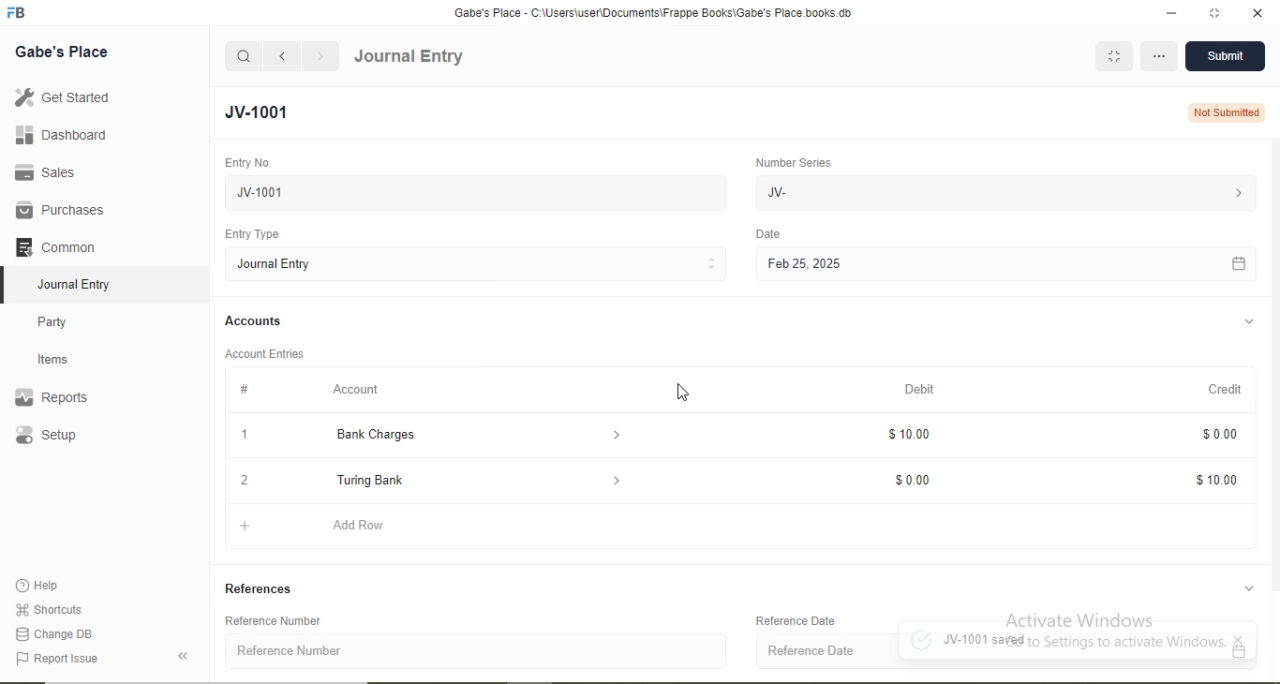  I want to click on MINIMIZE WINDOW, so click(1117, 56).